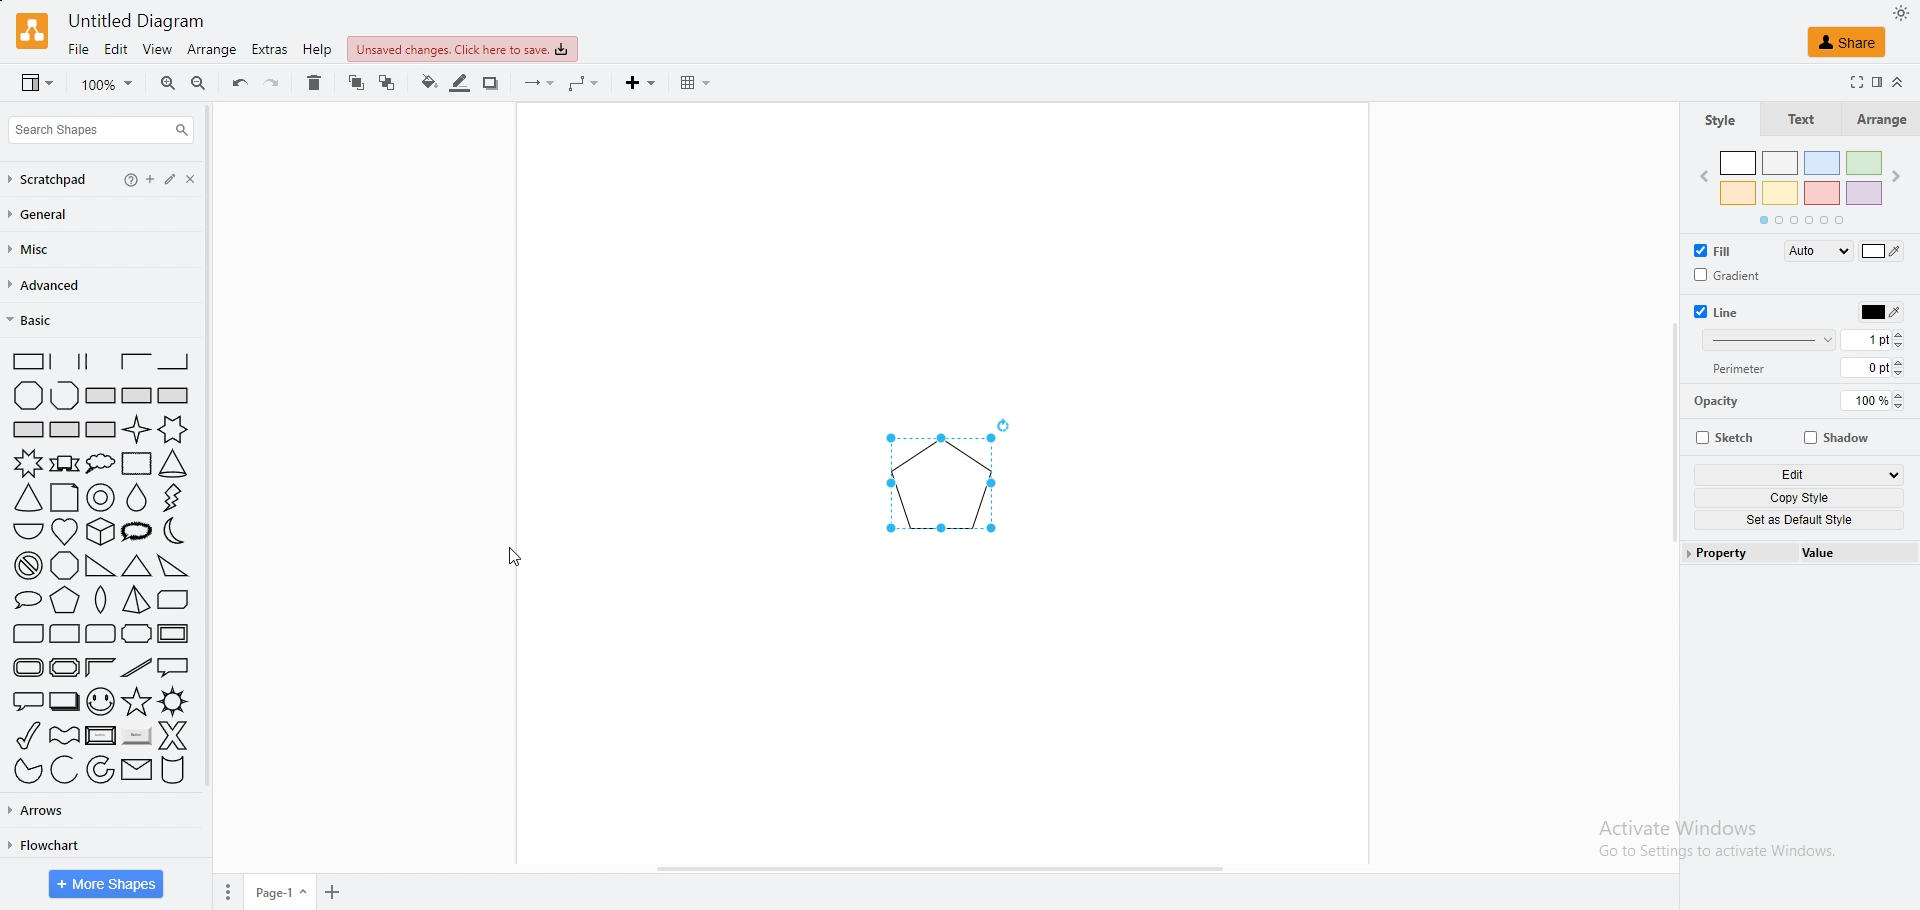 This screenshot has width=1920, height=910. Describe the element at coordinates (696, 83) in the screenshot. I see `table` at that location.